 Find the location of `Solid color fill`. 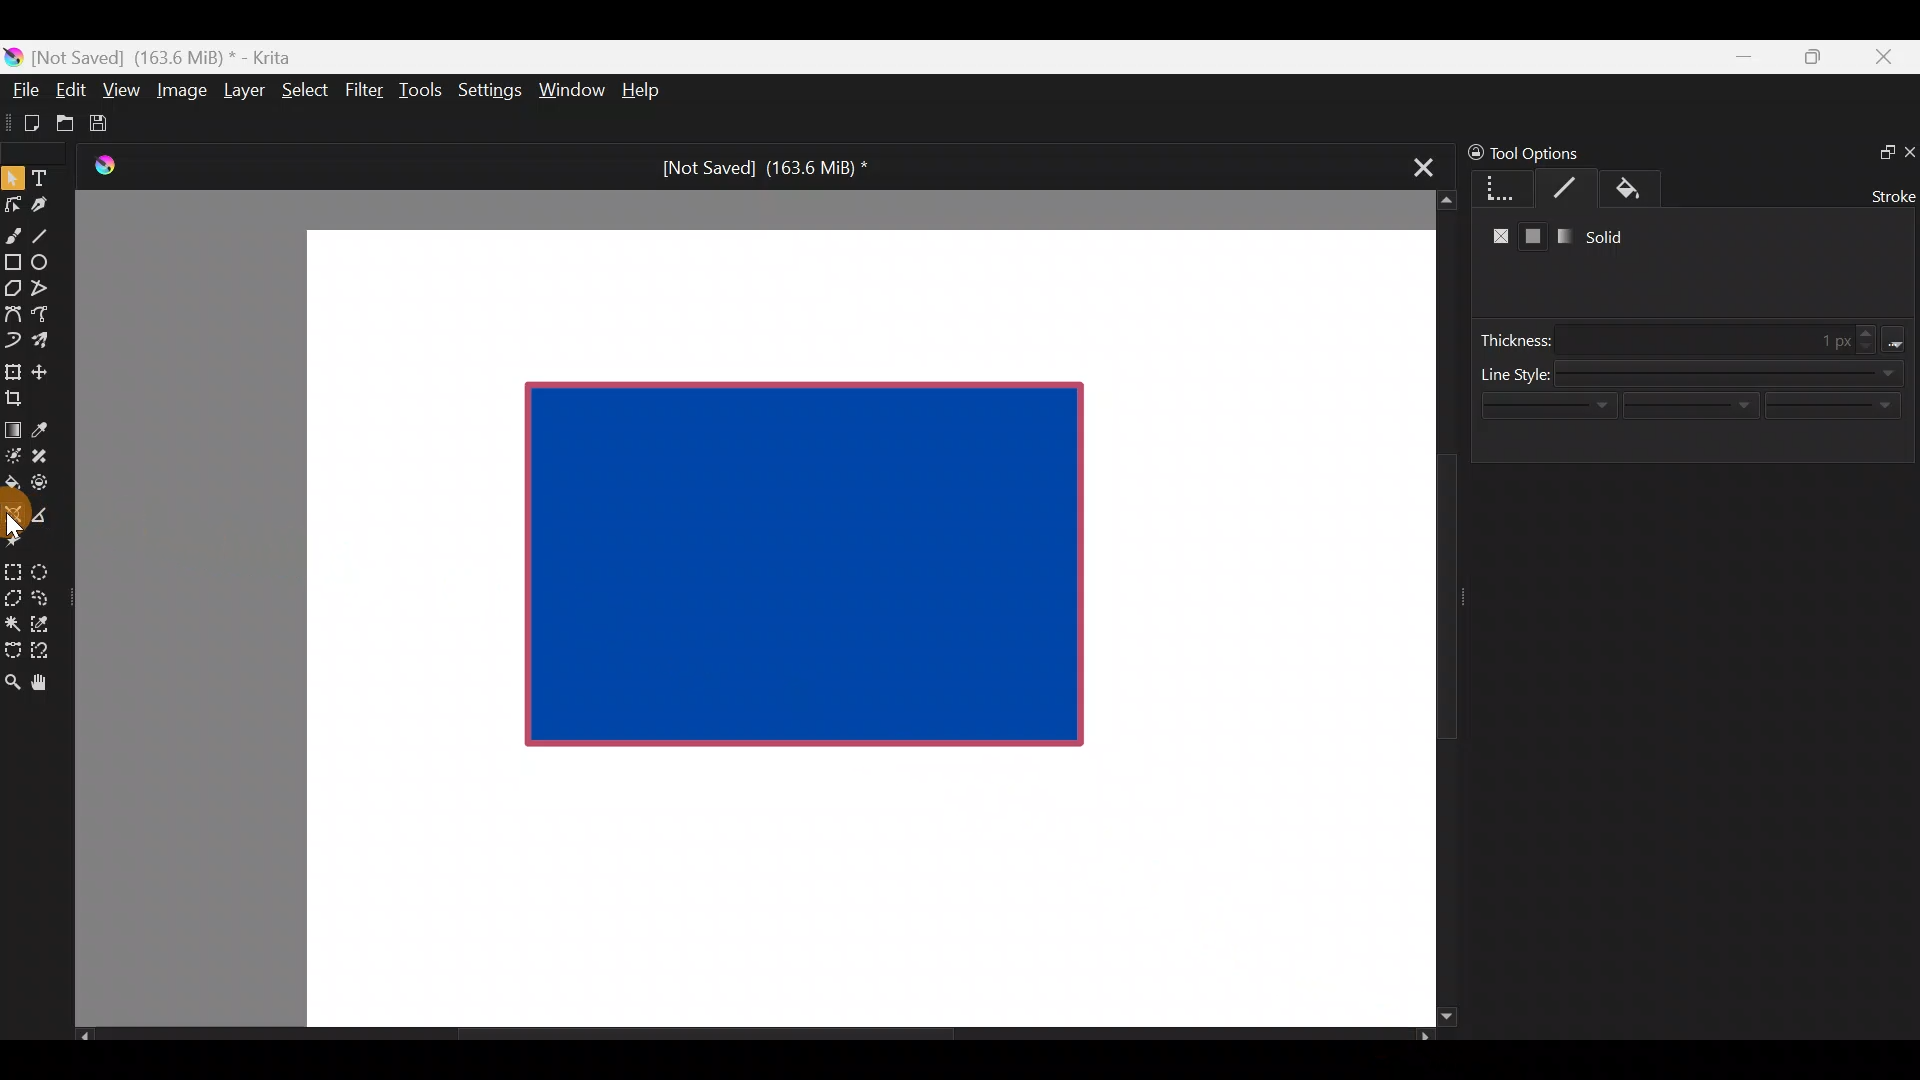

Solid color fill is located at coordinates (1534, 238).